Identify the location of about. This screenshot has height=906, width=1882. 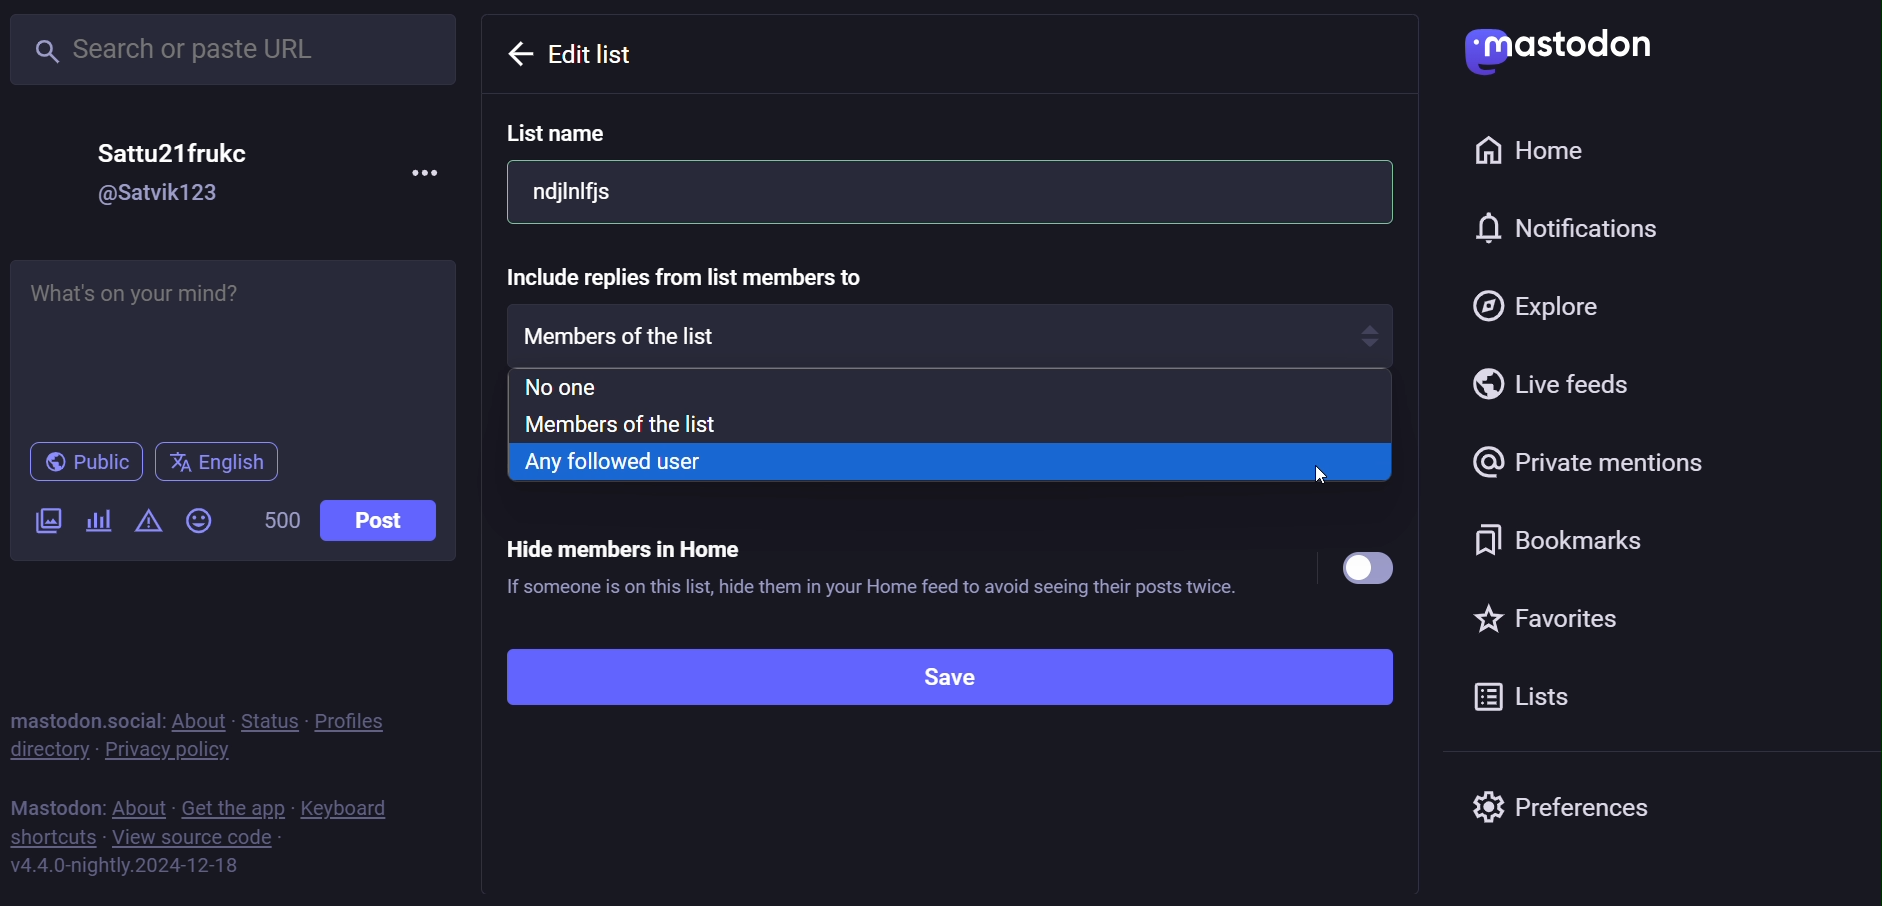
(198, 718).